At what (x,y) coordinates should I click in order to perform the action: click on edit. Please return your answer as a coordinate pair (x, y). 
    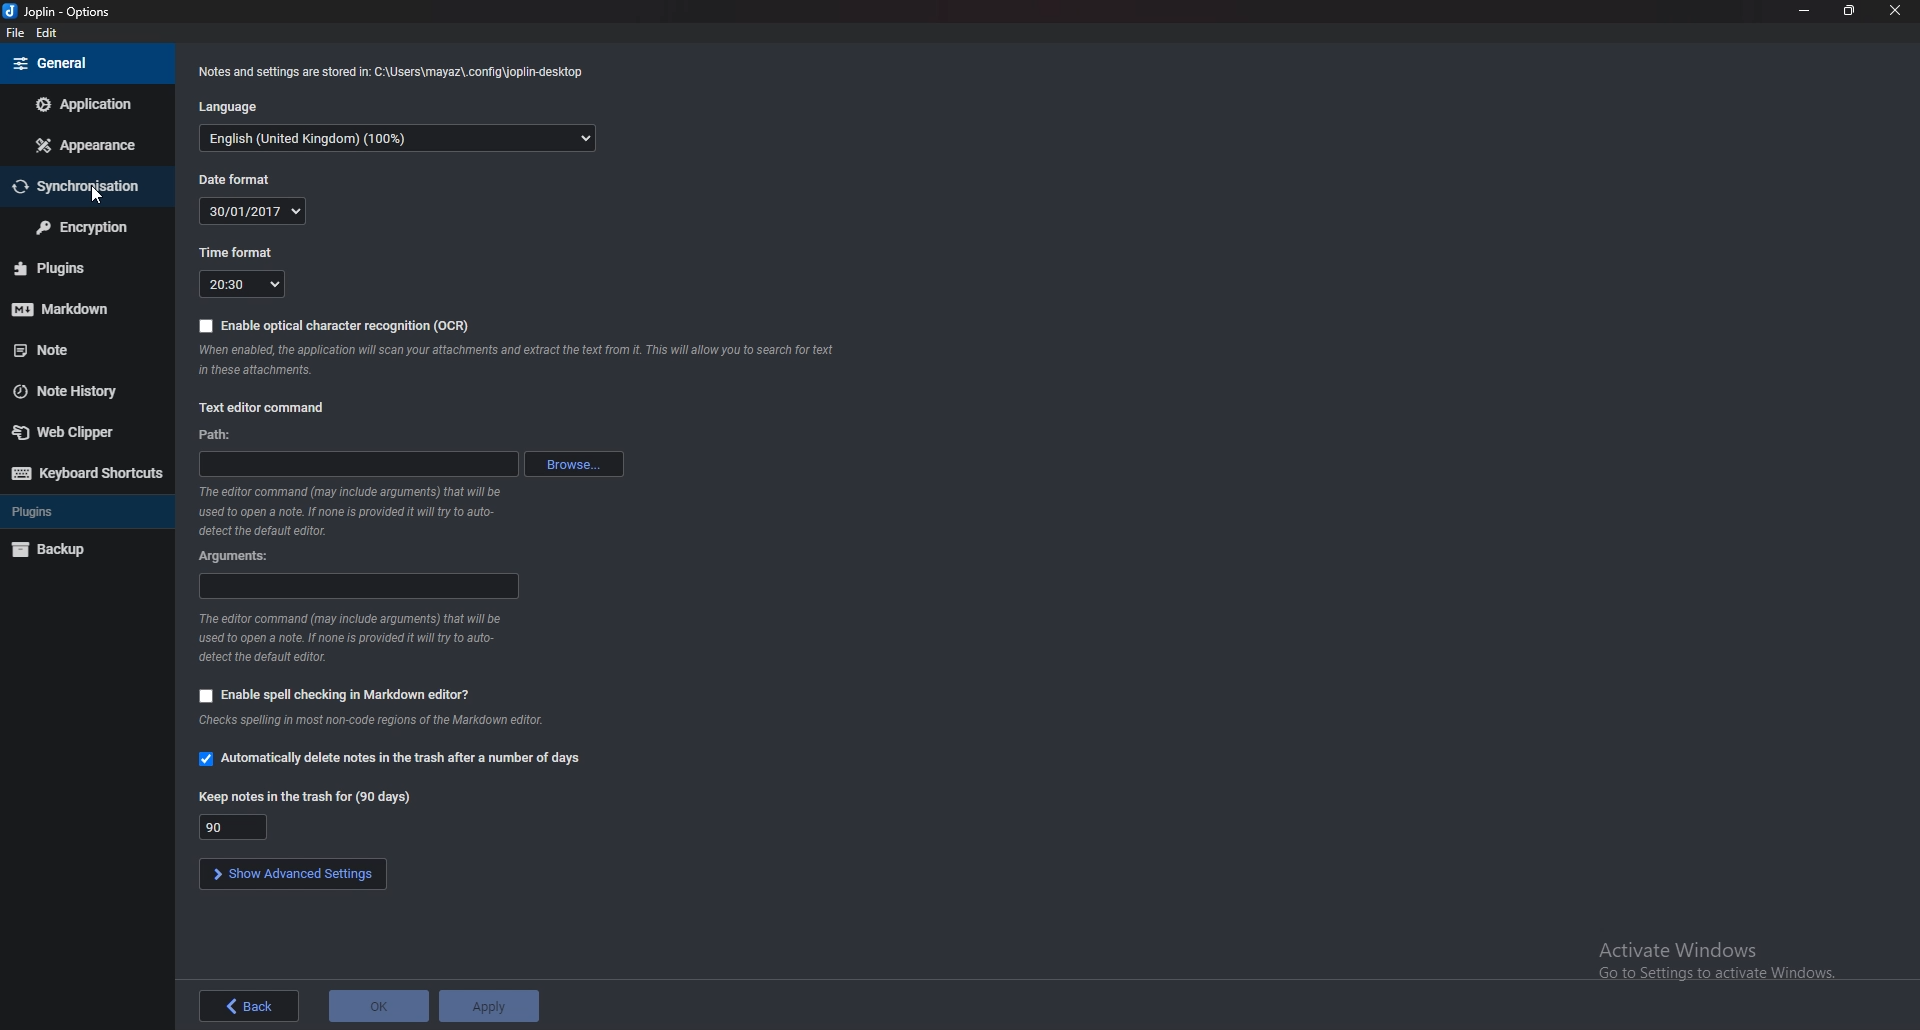
    Looking at the image, I should click on (50, 34).